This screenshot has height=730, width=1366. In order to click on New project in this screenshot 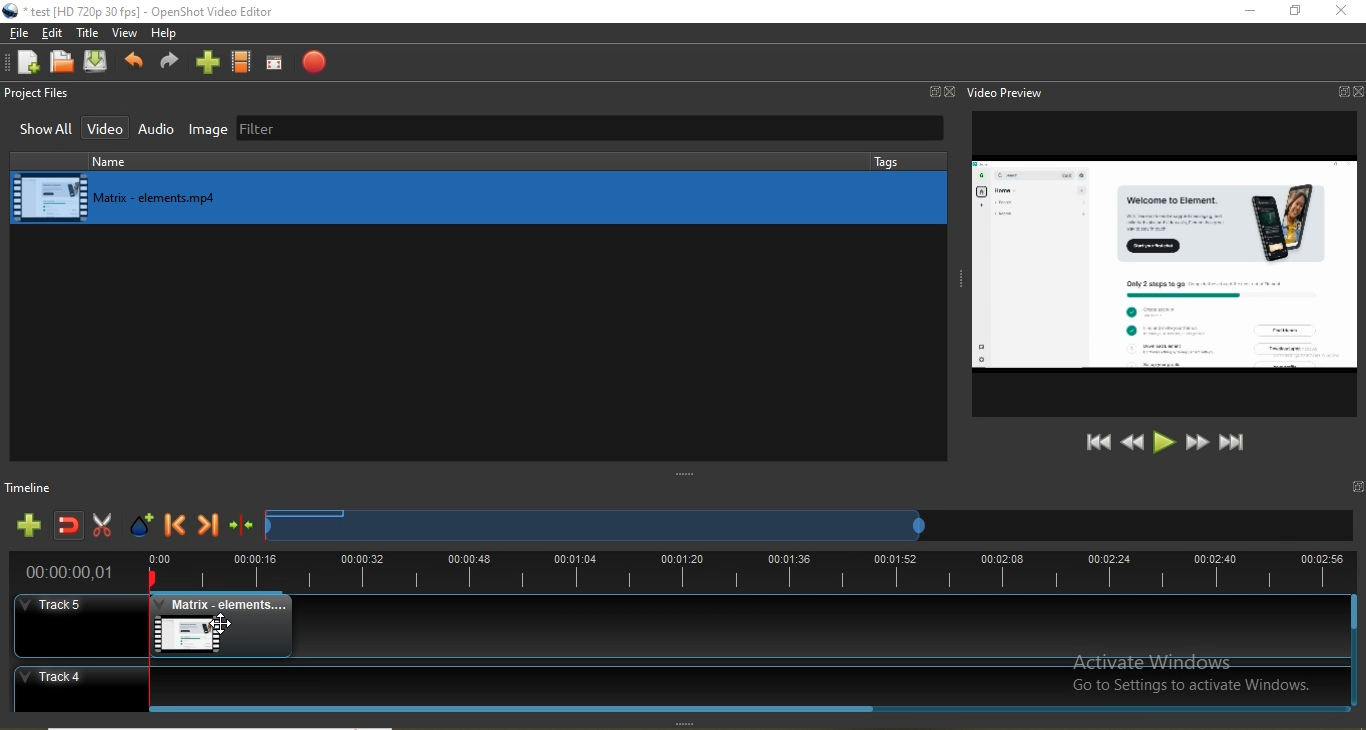, I will do `click(24, 62)`.